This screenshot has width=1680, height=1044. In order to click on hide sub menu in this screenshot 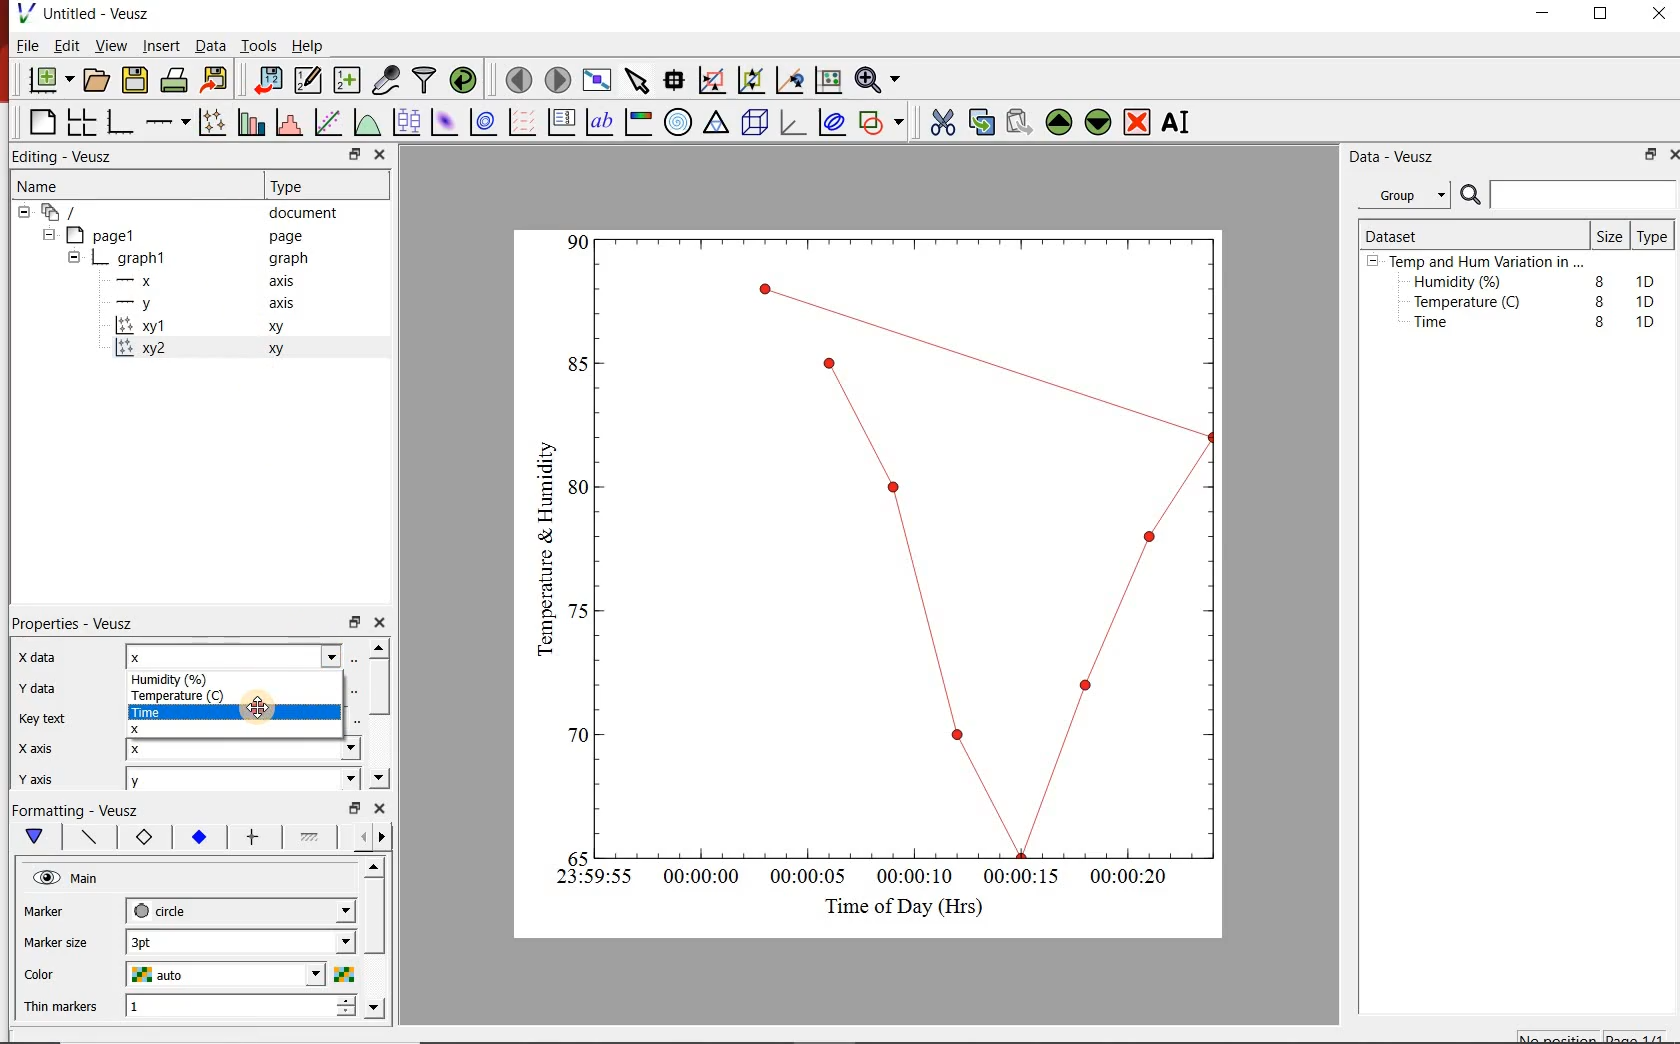, I will do `click(1373, 264)`.